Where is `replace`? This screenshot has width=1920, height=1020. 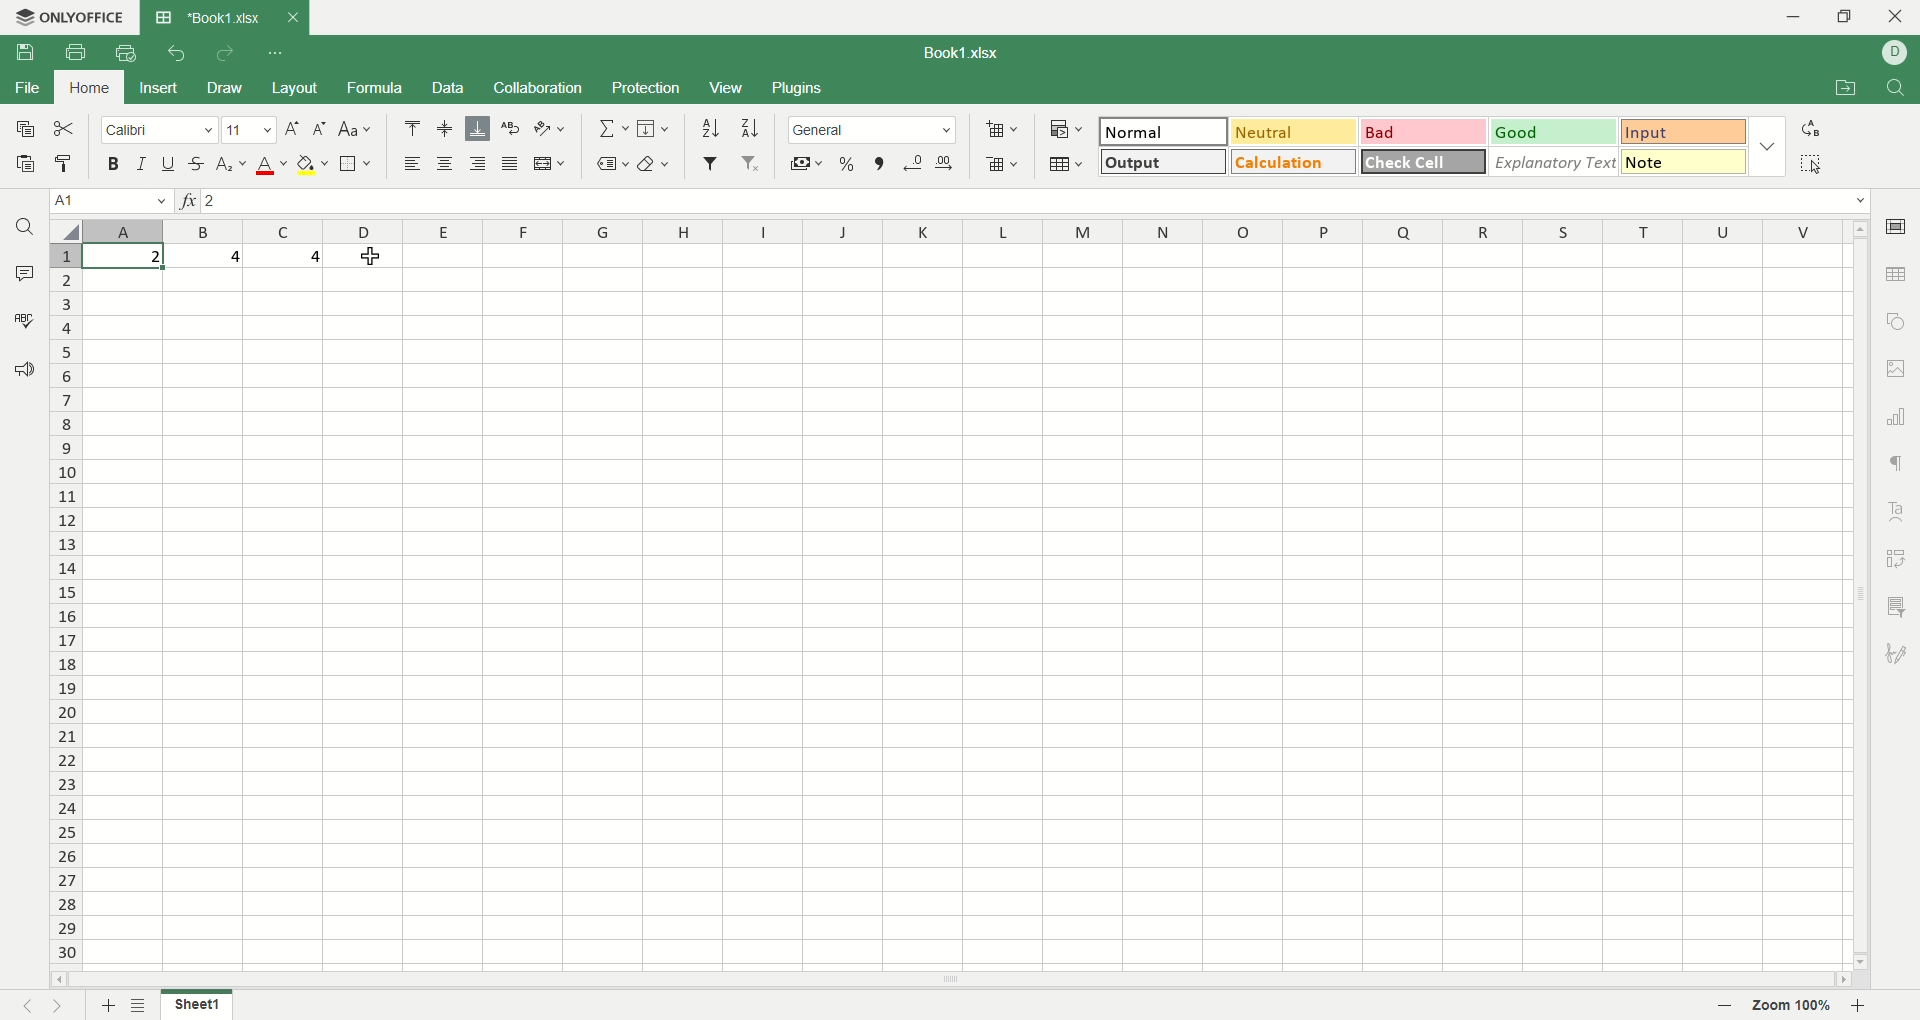 replace is located at coordinates (1810, 130).